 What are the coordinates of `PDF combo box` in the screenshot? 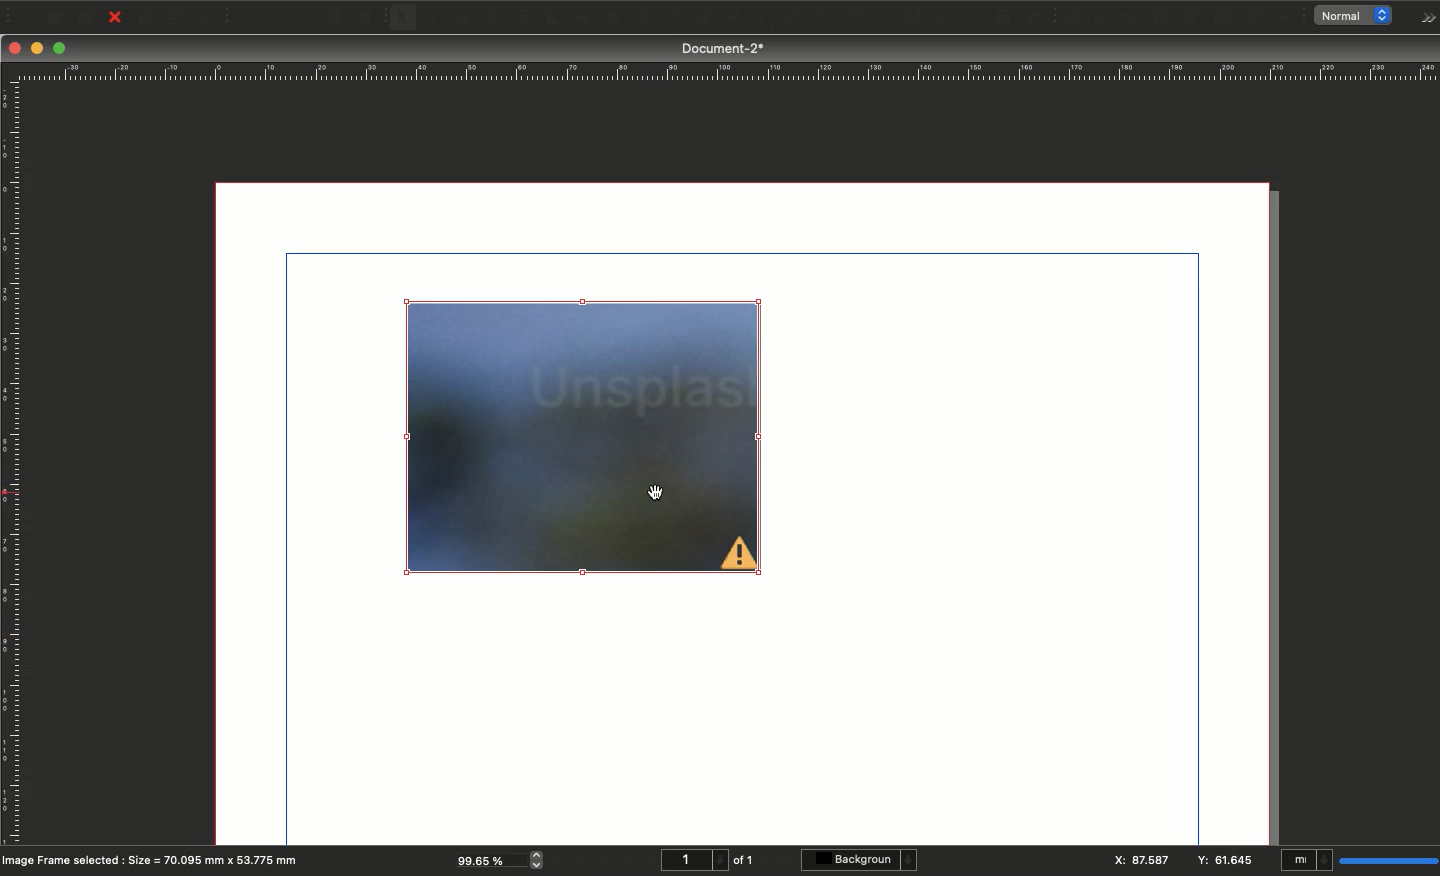 It's located at (1190, 18).